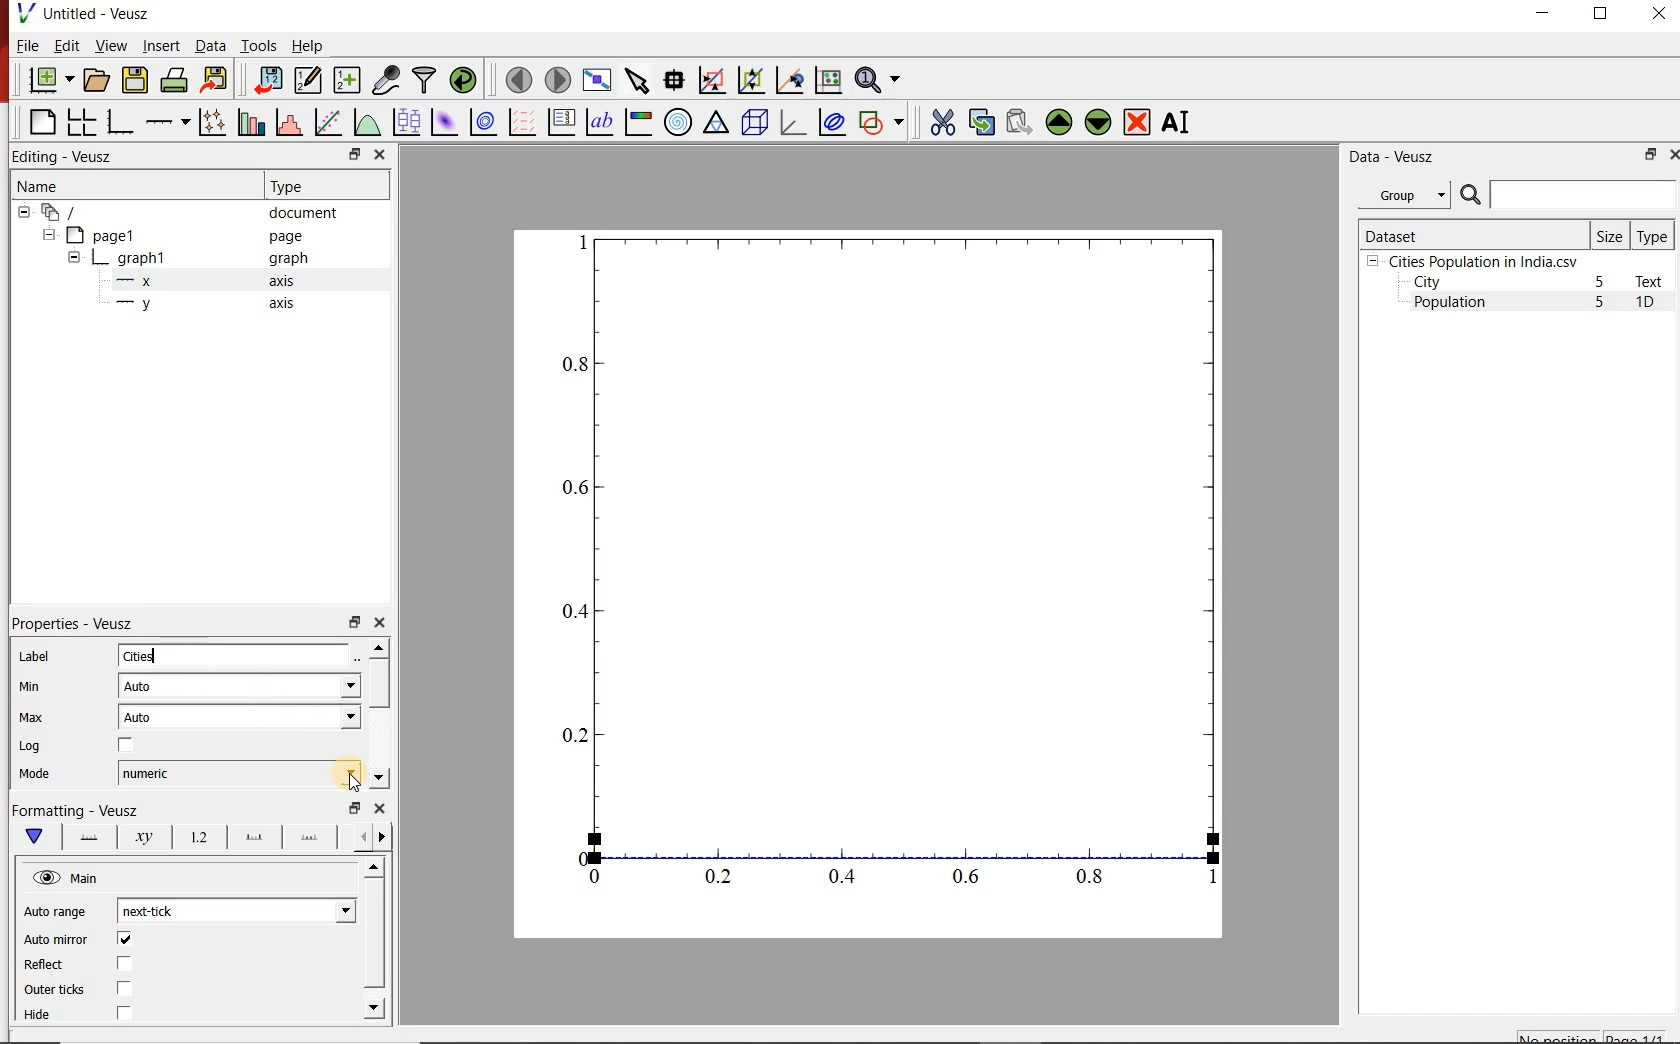 This screenshot has width=1680, height=1044. I want to click on save the document, so click(135, 78).